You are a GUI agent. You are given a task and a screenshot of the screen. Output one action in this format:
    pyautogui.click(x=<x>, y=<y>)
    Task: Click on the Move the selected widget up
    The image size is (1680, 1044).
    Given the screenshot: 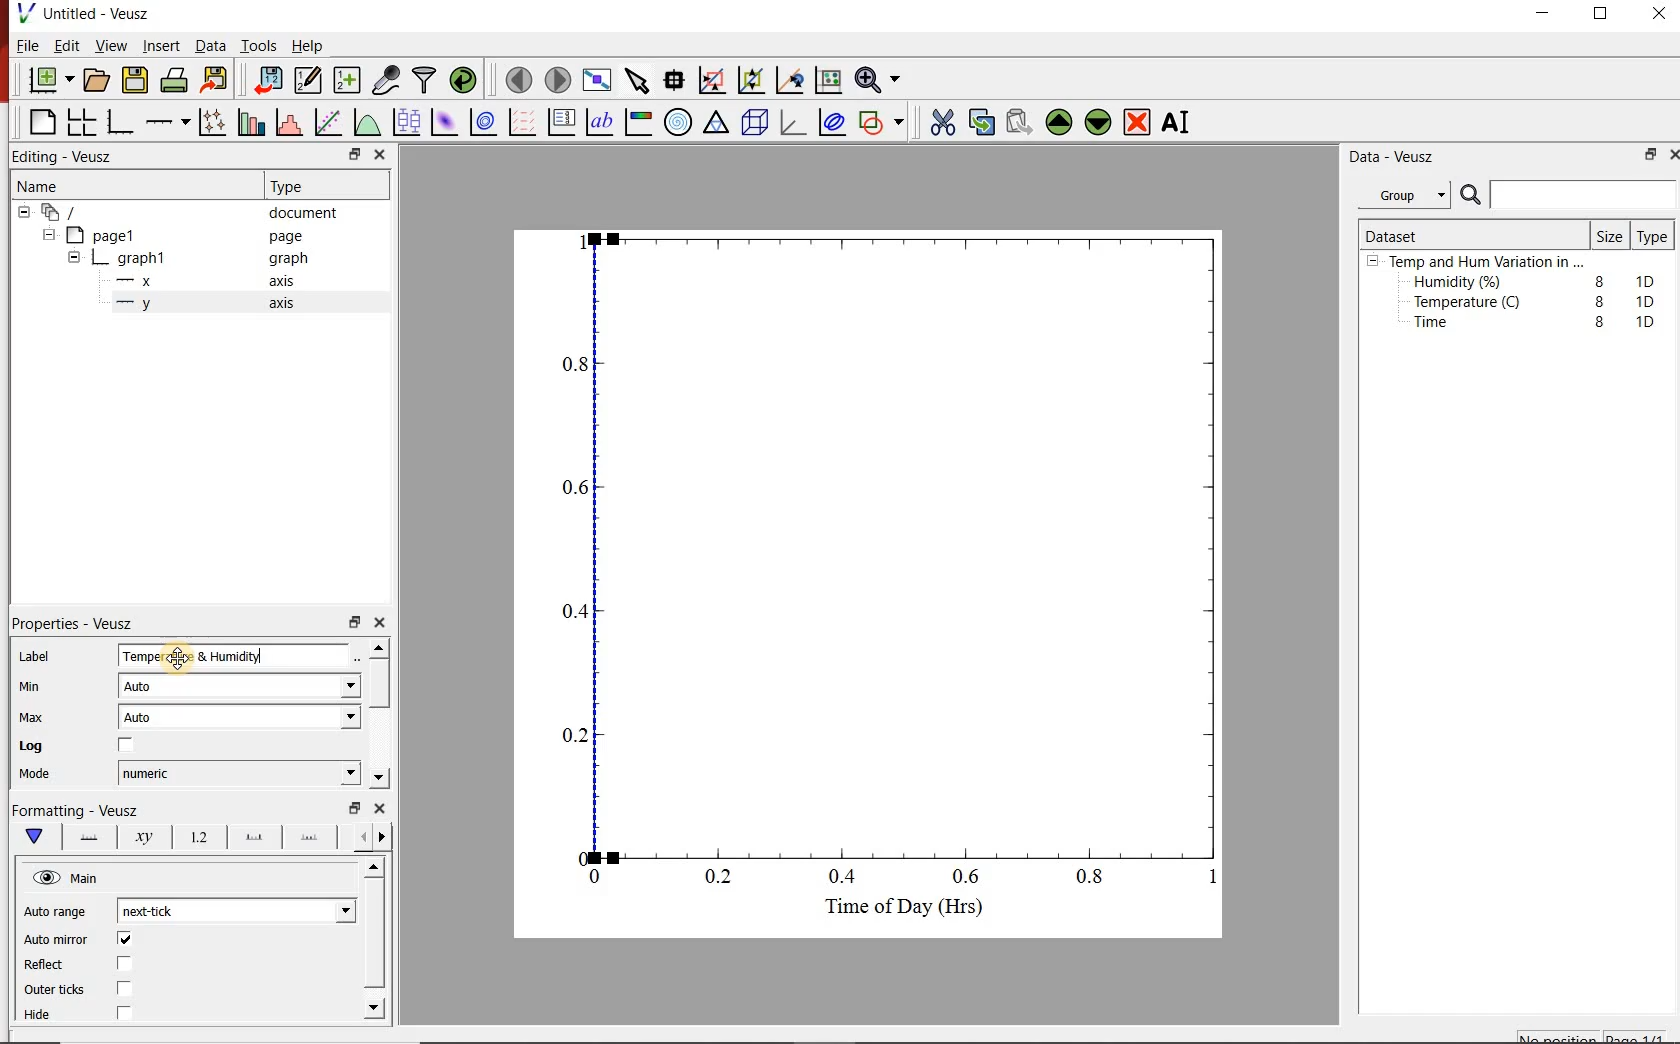 What is the action you would take?
    pyautogui.click(x=1060, y=120)
    